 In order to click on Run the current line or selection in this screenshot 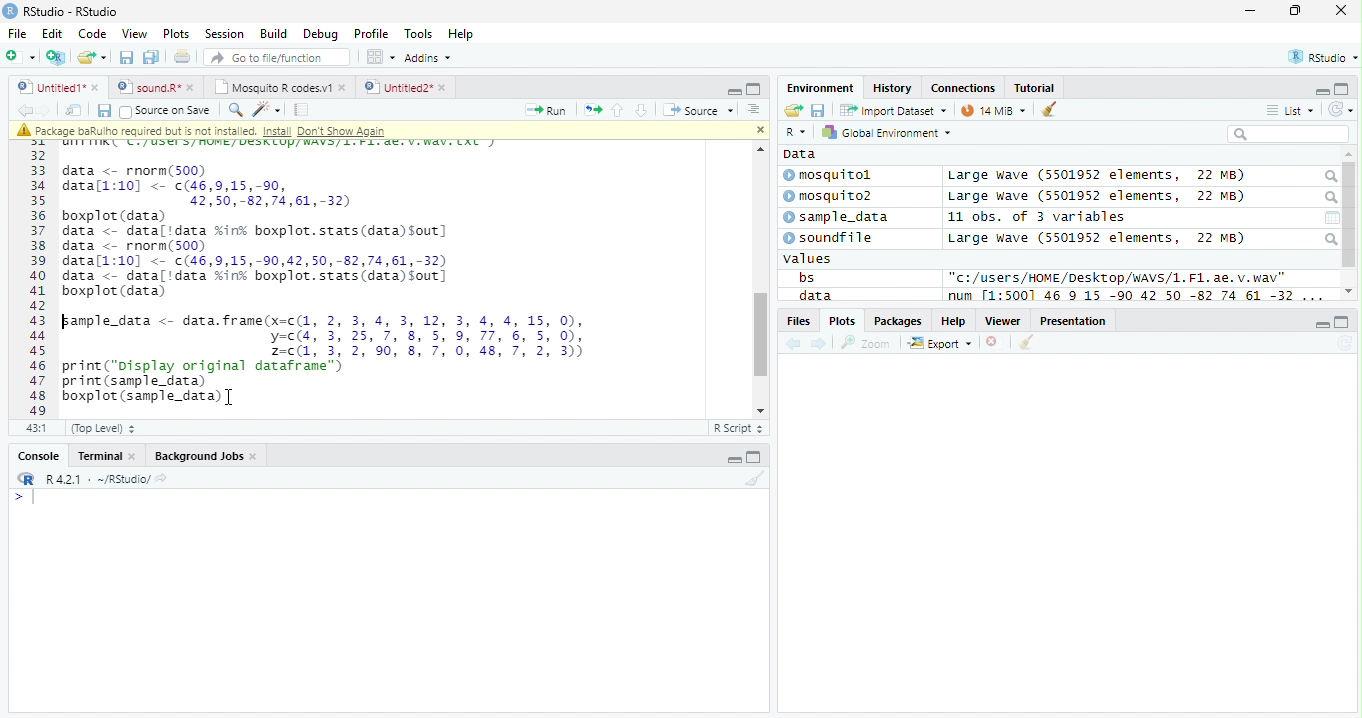, I will do `click(546, 111)`.